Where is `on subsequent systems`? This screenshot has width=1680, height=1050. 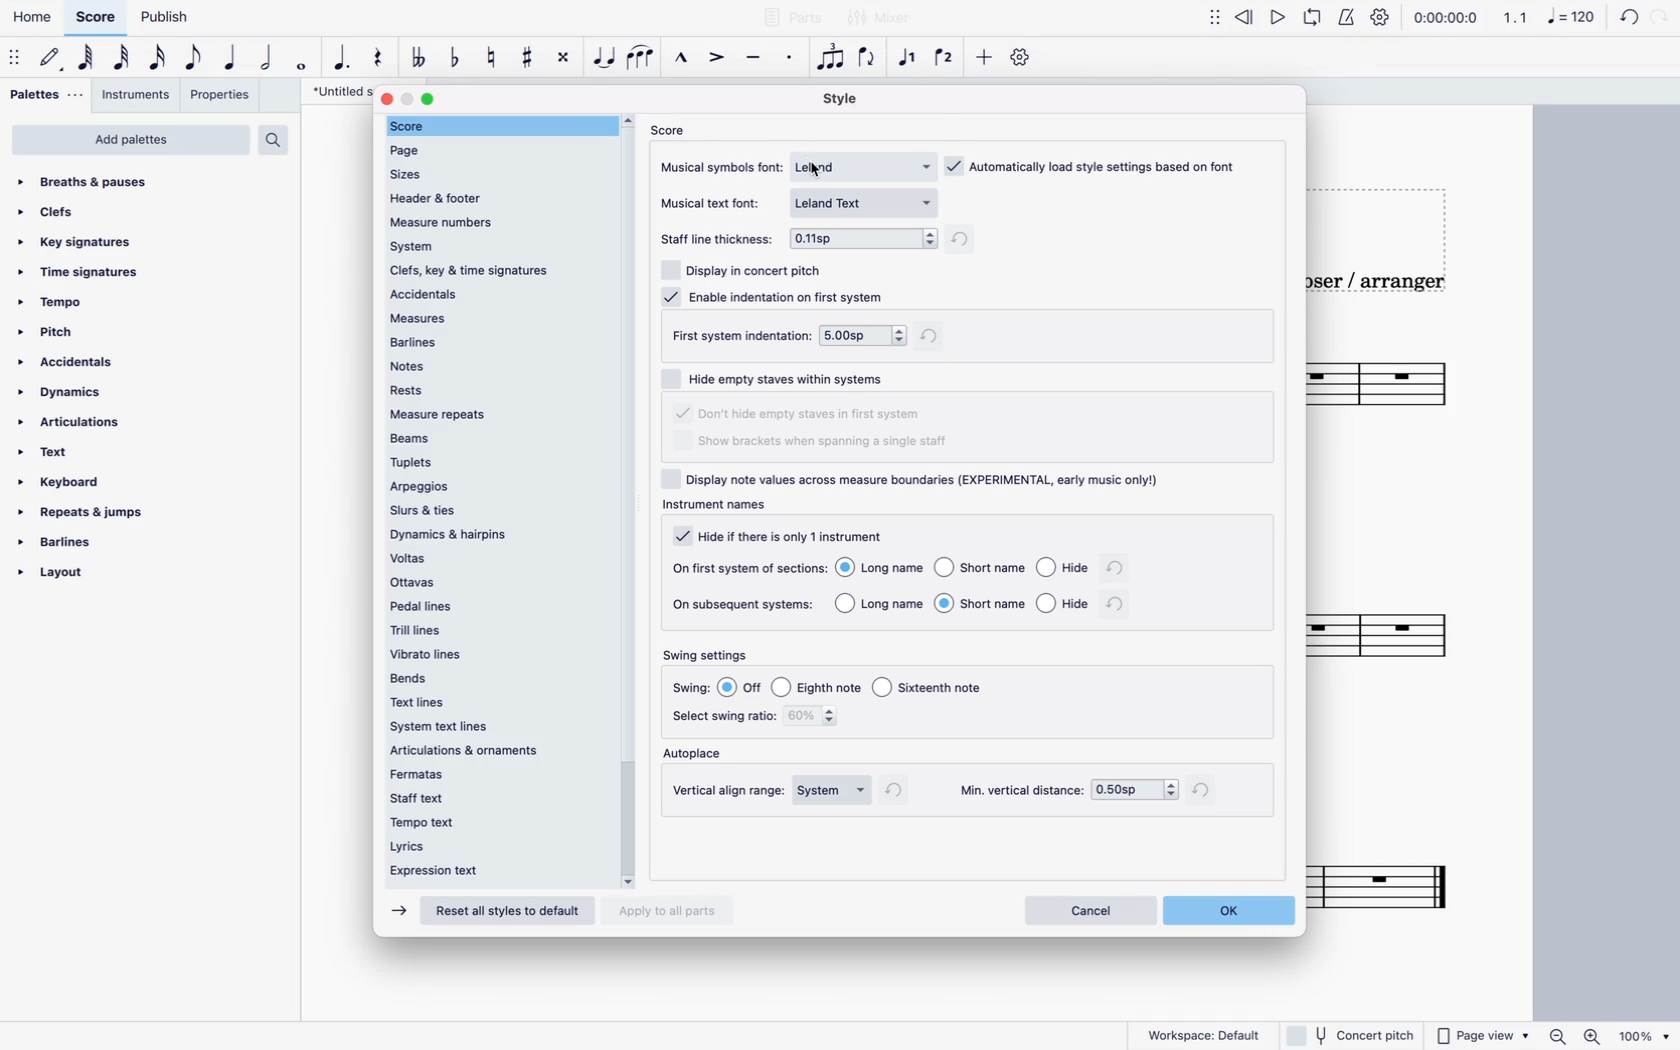 on subsequent systems is located at coordinates (745, 604).